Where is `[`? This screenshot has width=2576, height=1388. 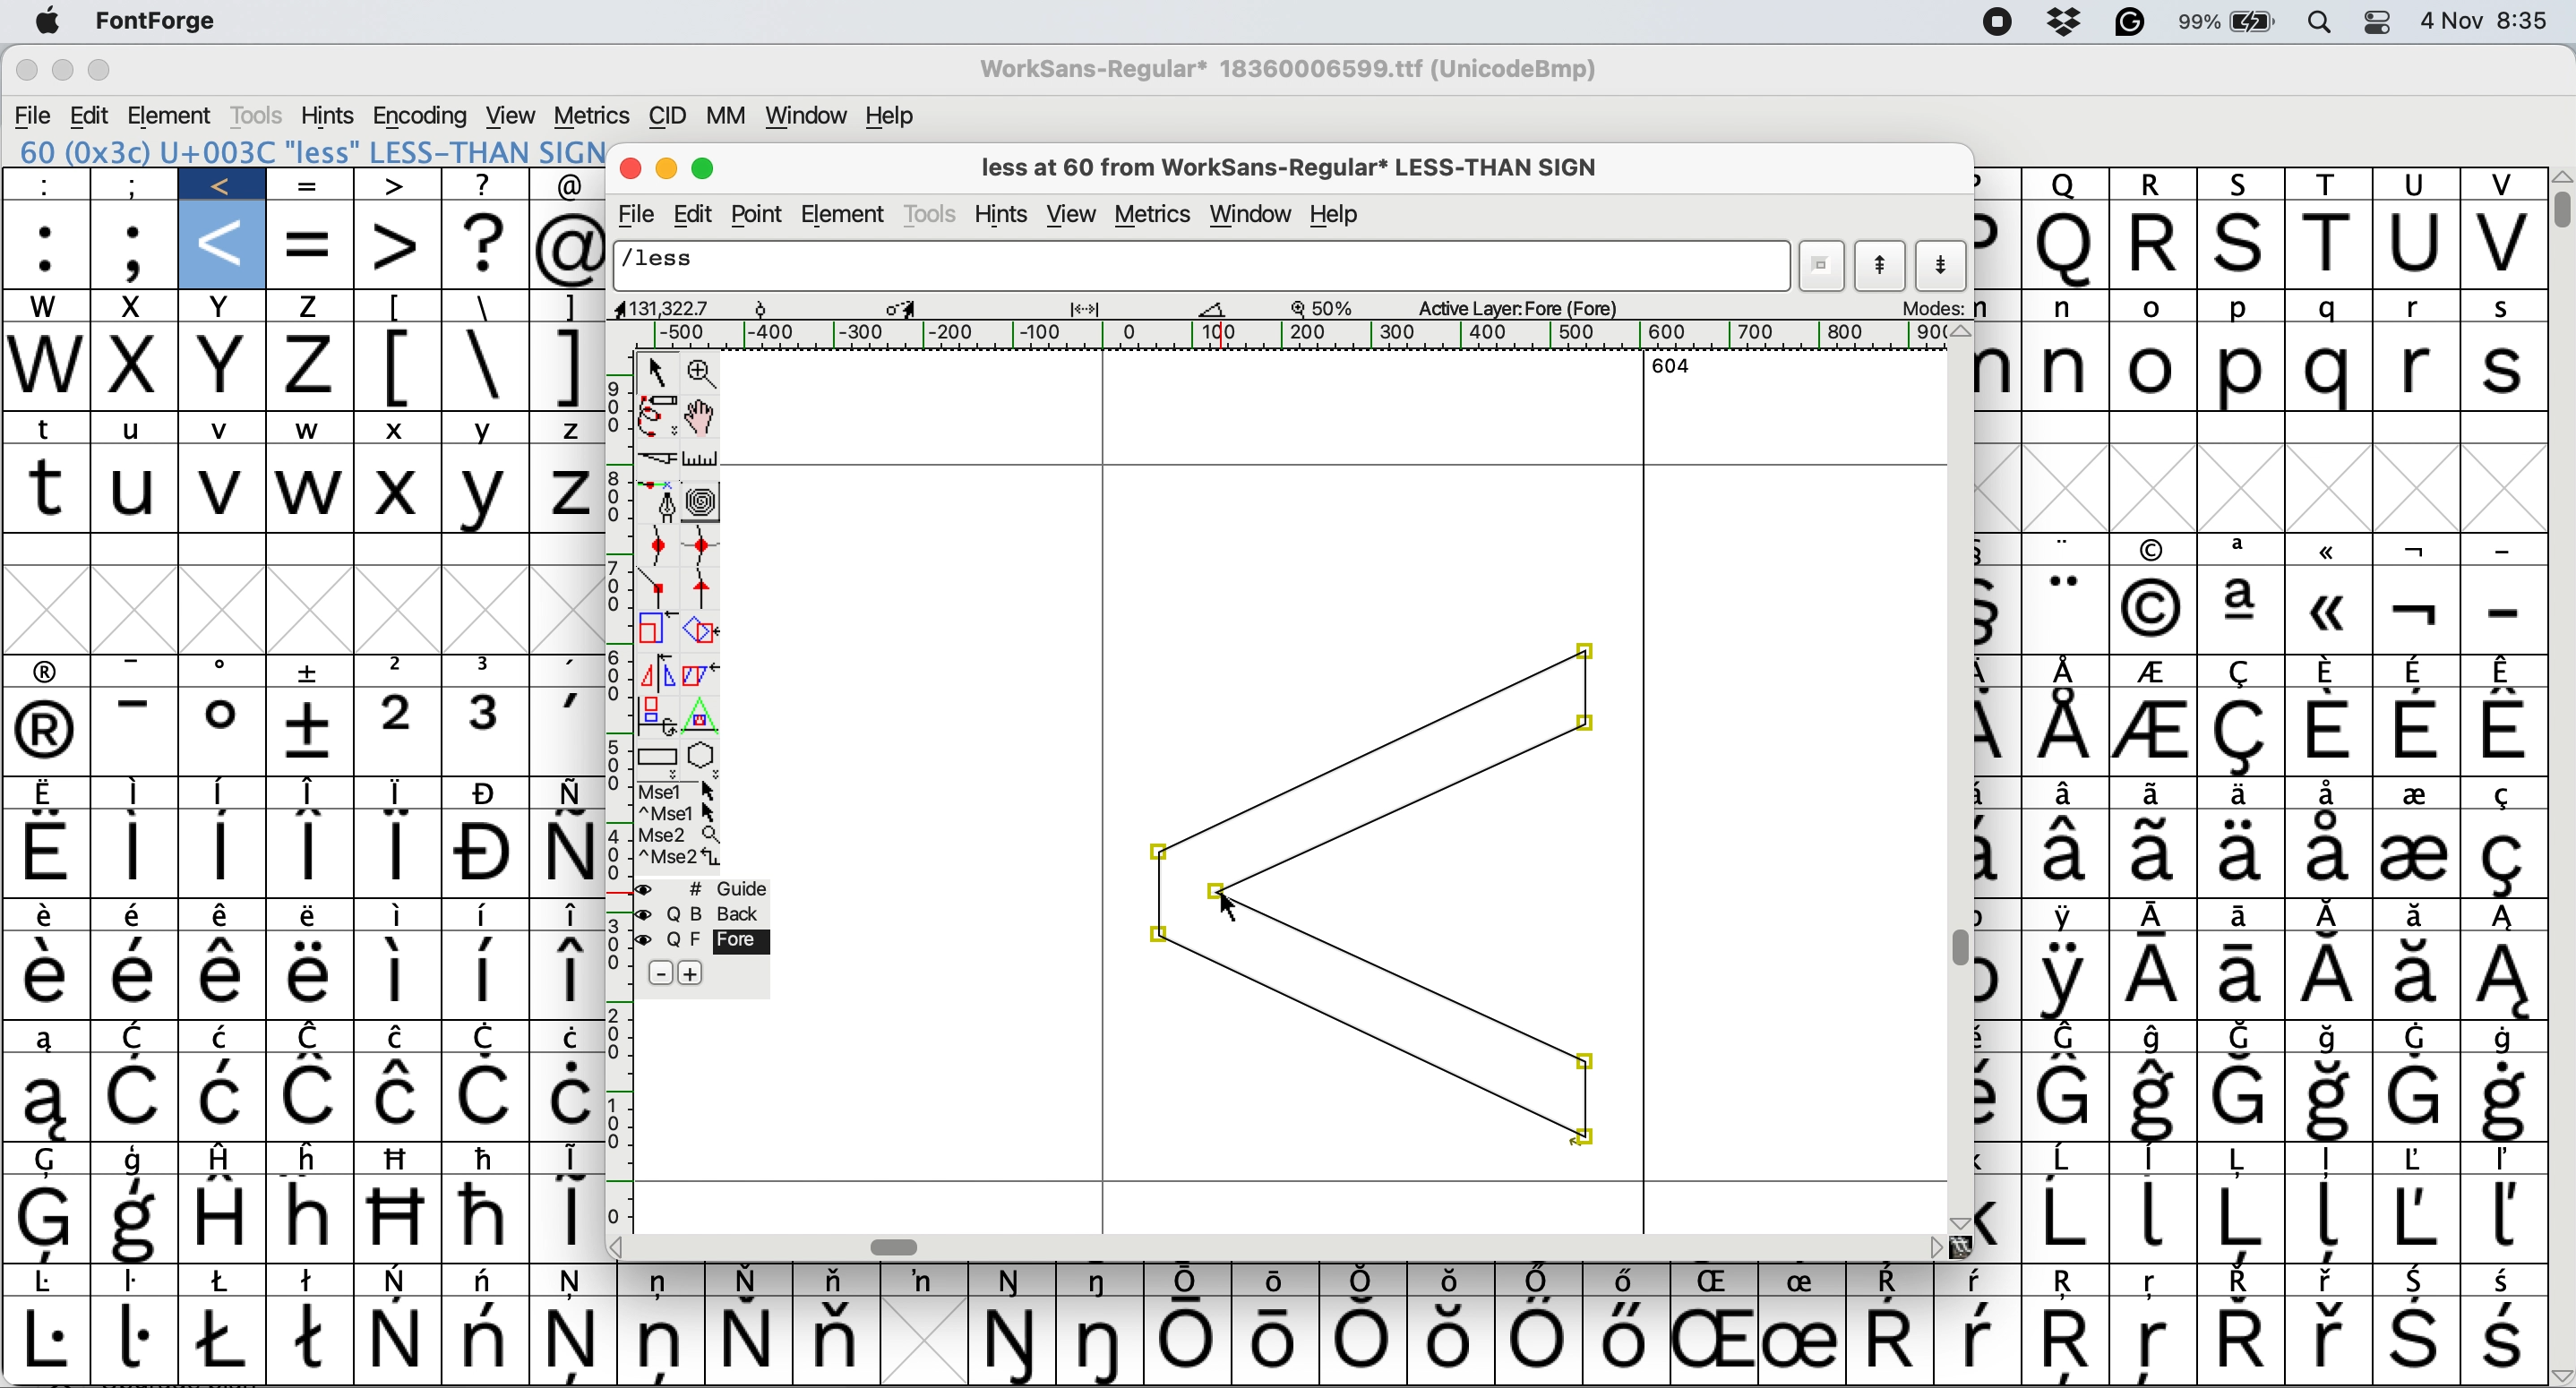
[ is located at coordinates (401, 307).